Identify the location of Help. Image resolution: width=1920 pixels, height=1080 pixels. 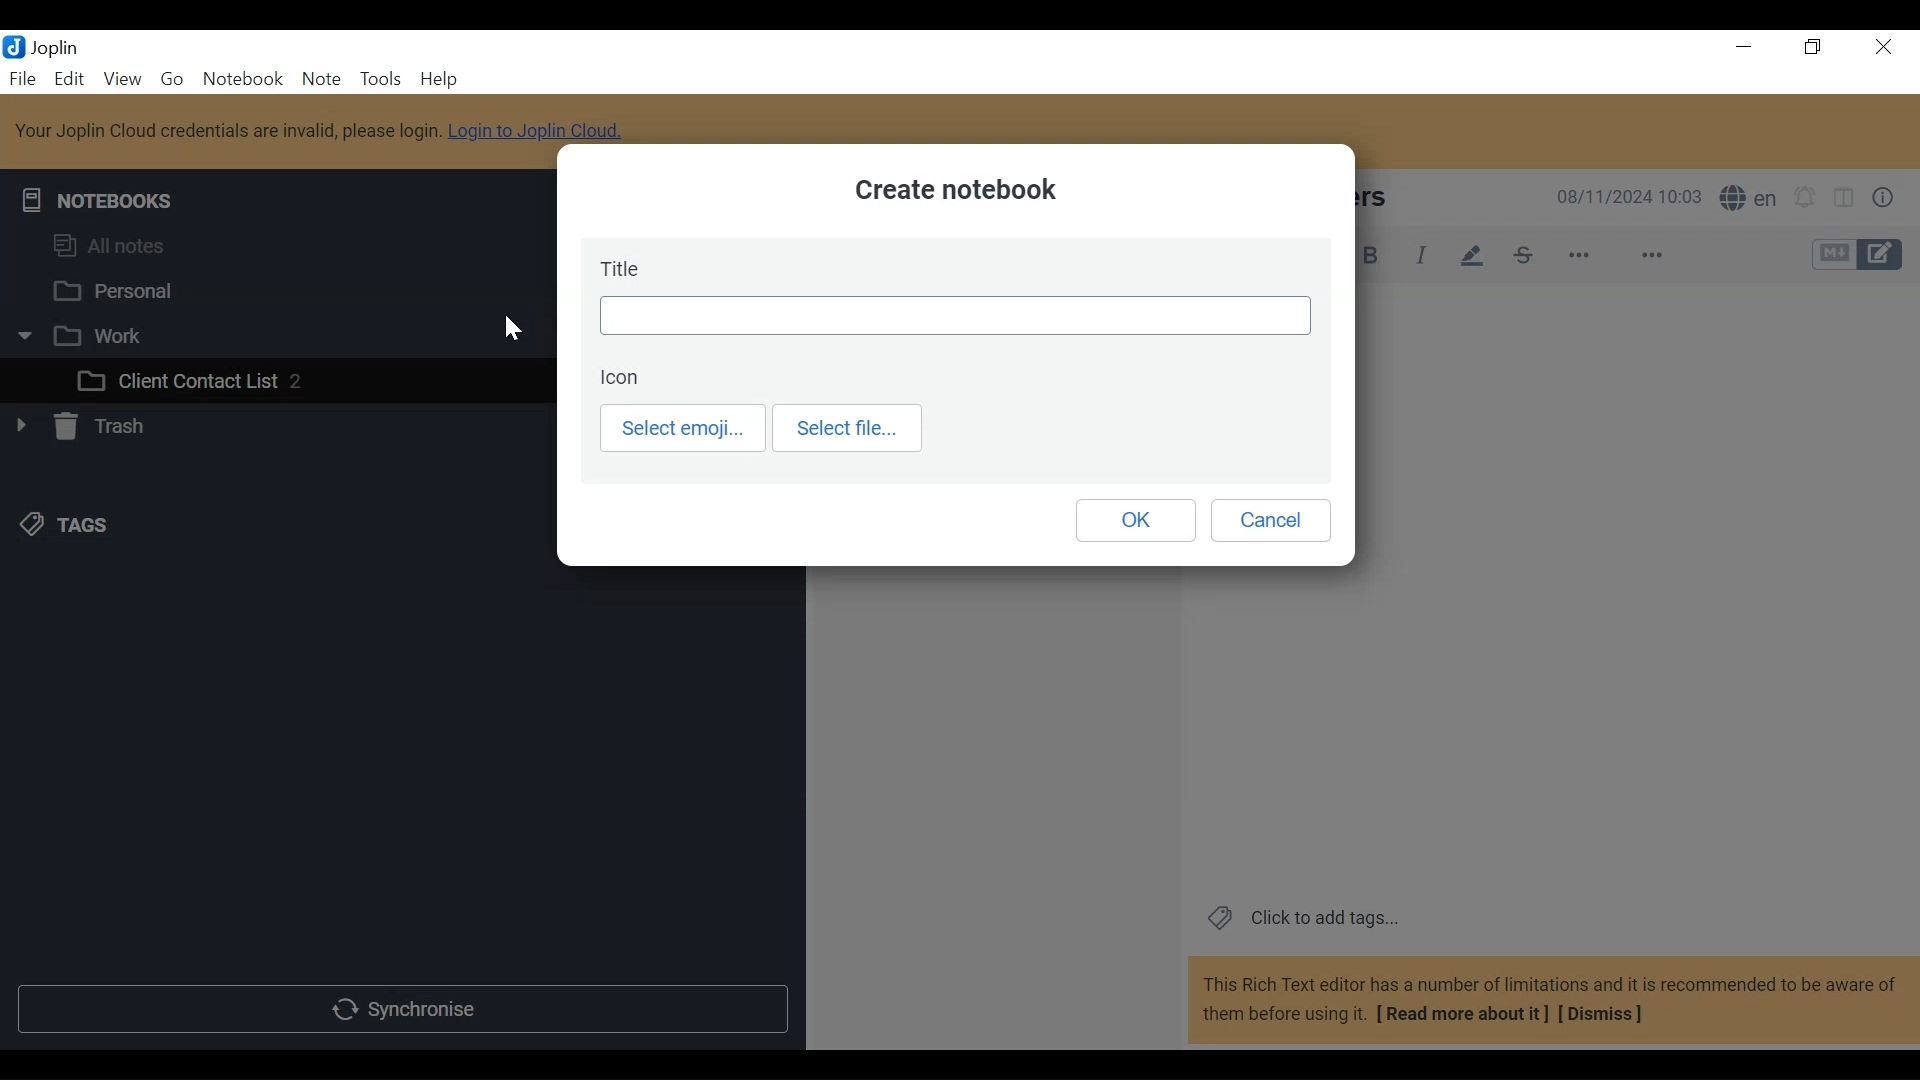
(448, 79).